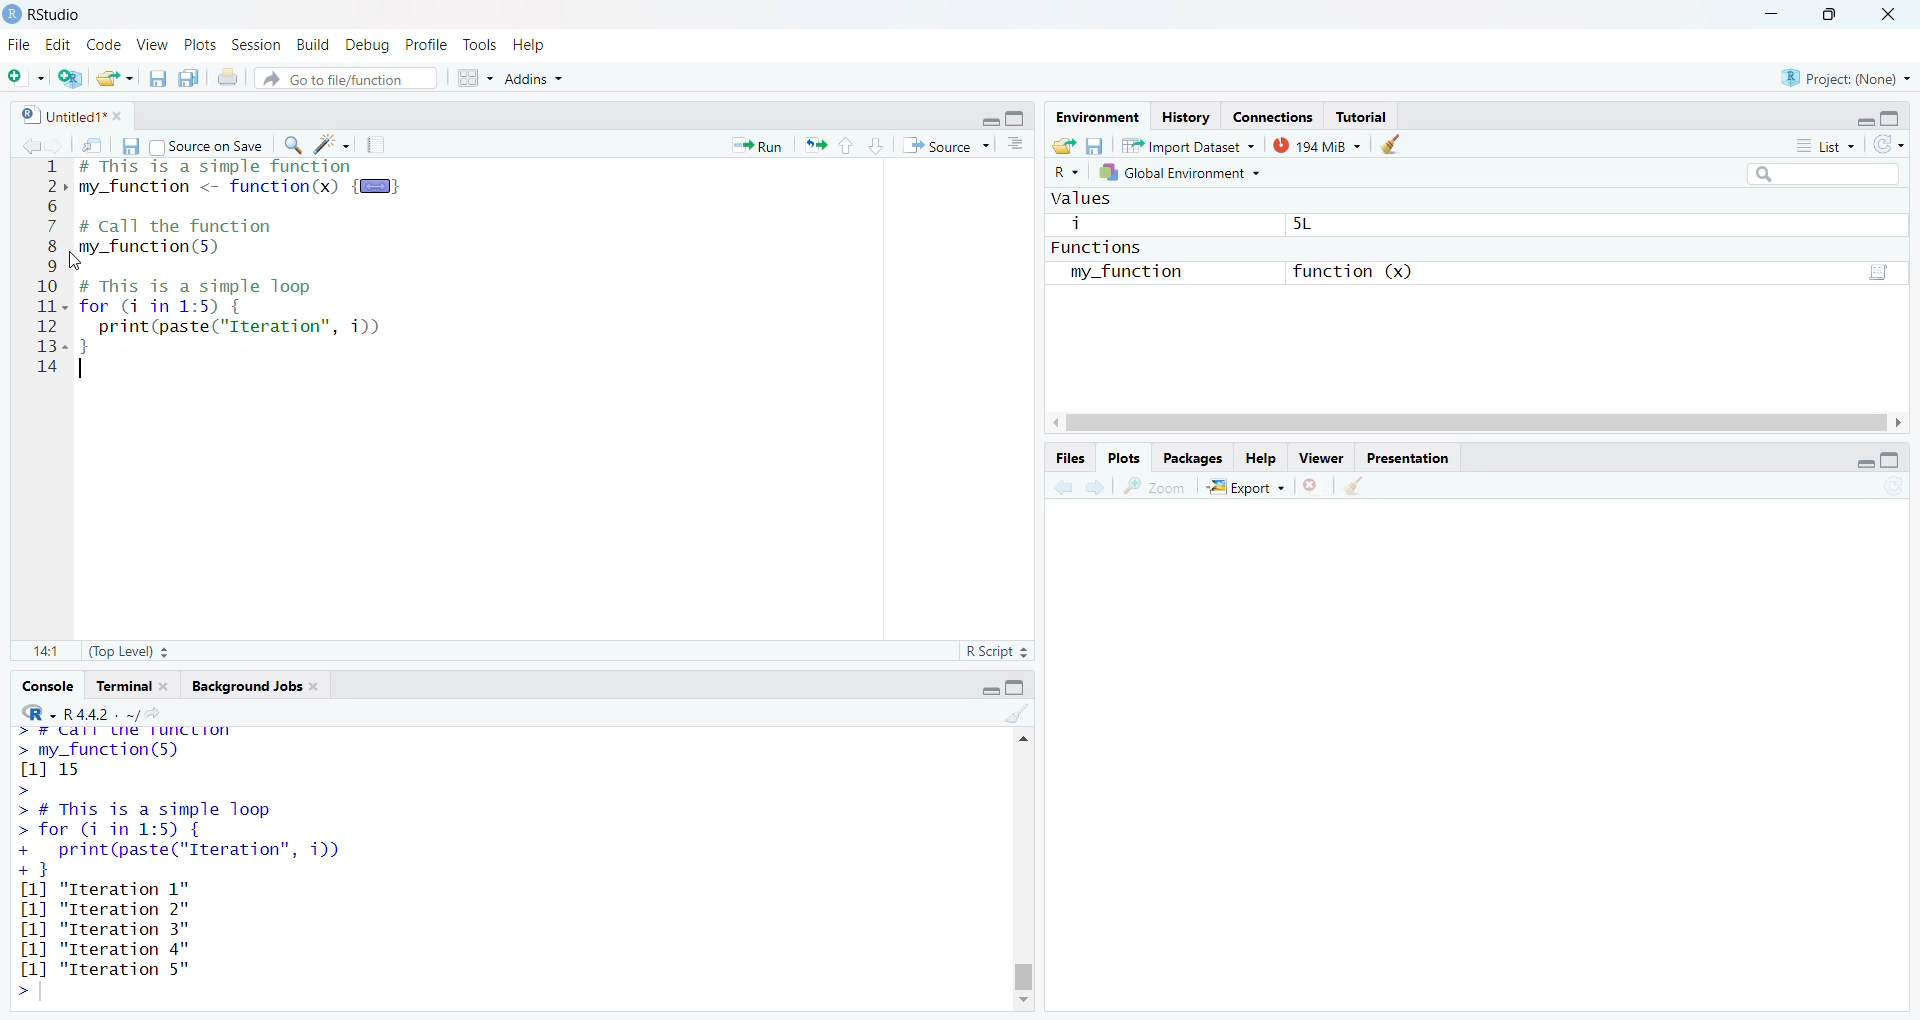 The height and width of the screenshot is (1020, 1920). What do you see at coordinates (1360, 486) in the screenshot?
I see `clear all plots` at bounding box center [1360, 486].